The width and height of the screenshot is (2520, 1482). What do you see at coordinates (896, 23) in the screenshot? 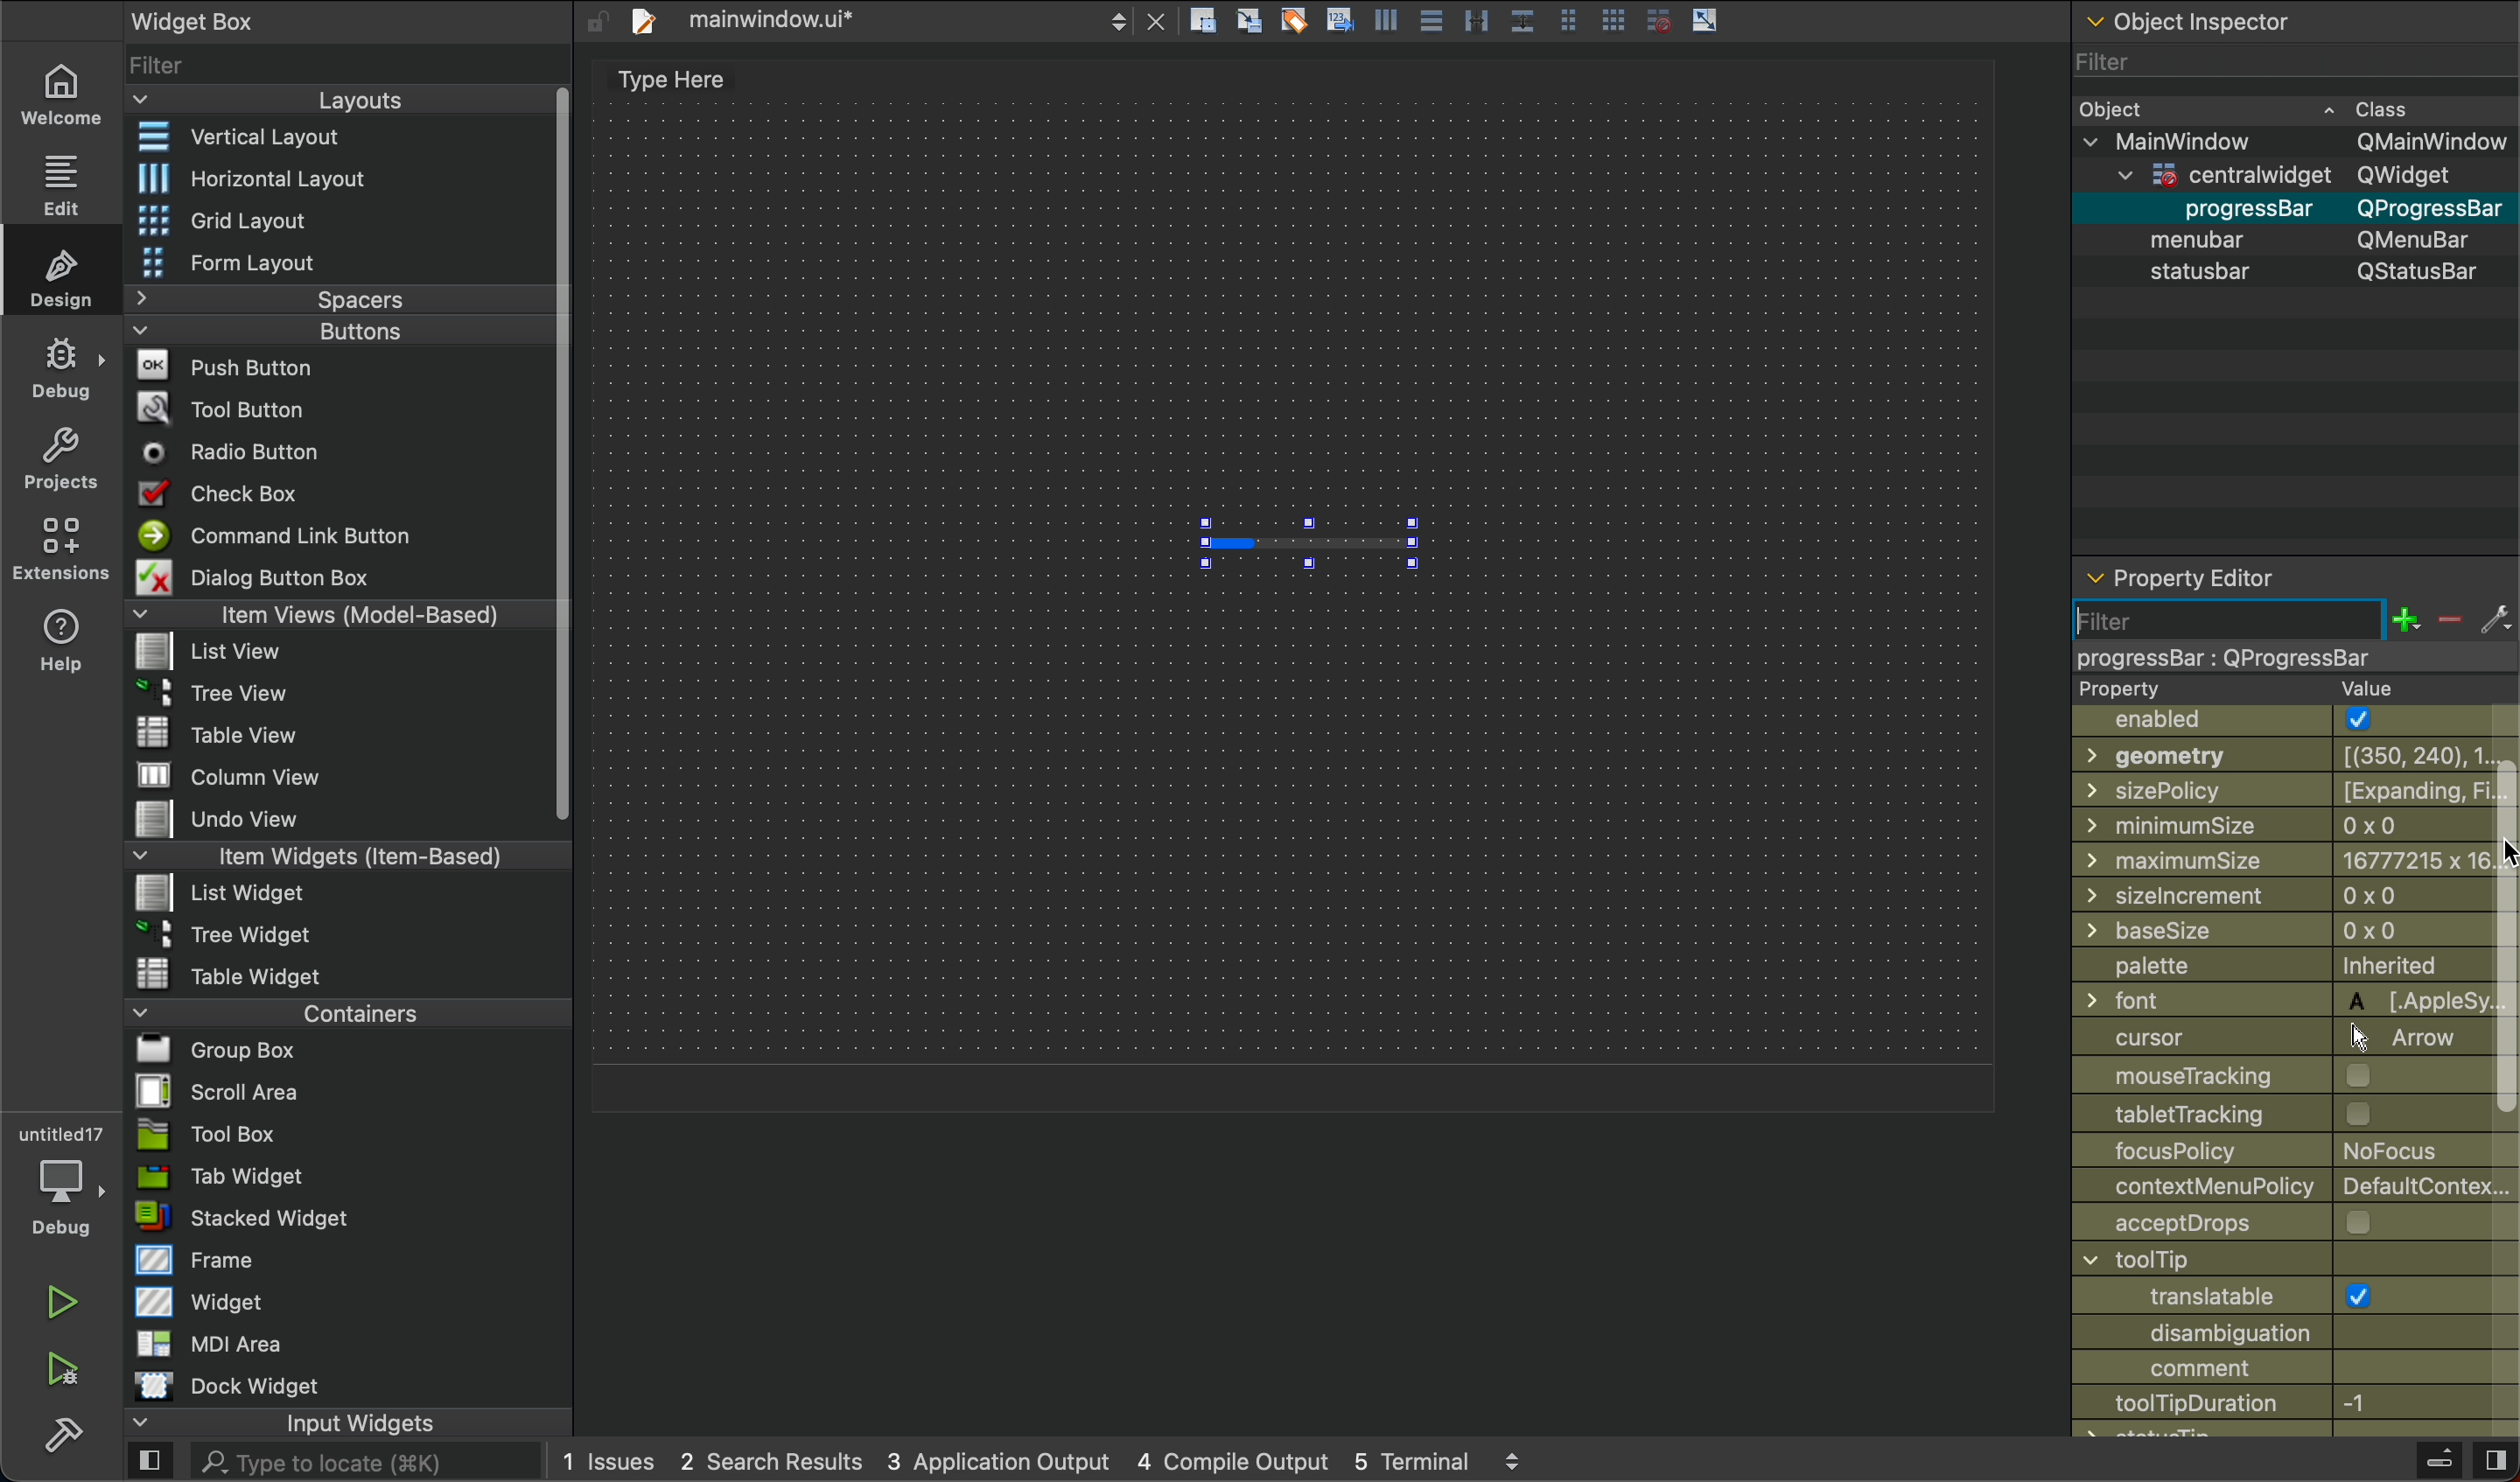
I see `file tab` at bounding box center [896, 23].